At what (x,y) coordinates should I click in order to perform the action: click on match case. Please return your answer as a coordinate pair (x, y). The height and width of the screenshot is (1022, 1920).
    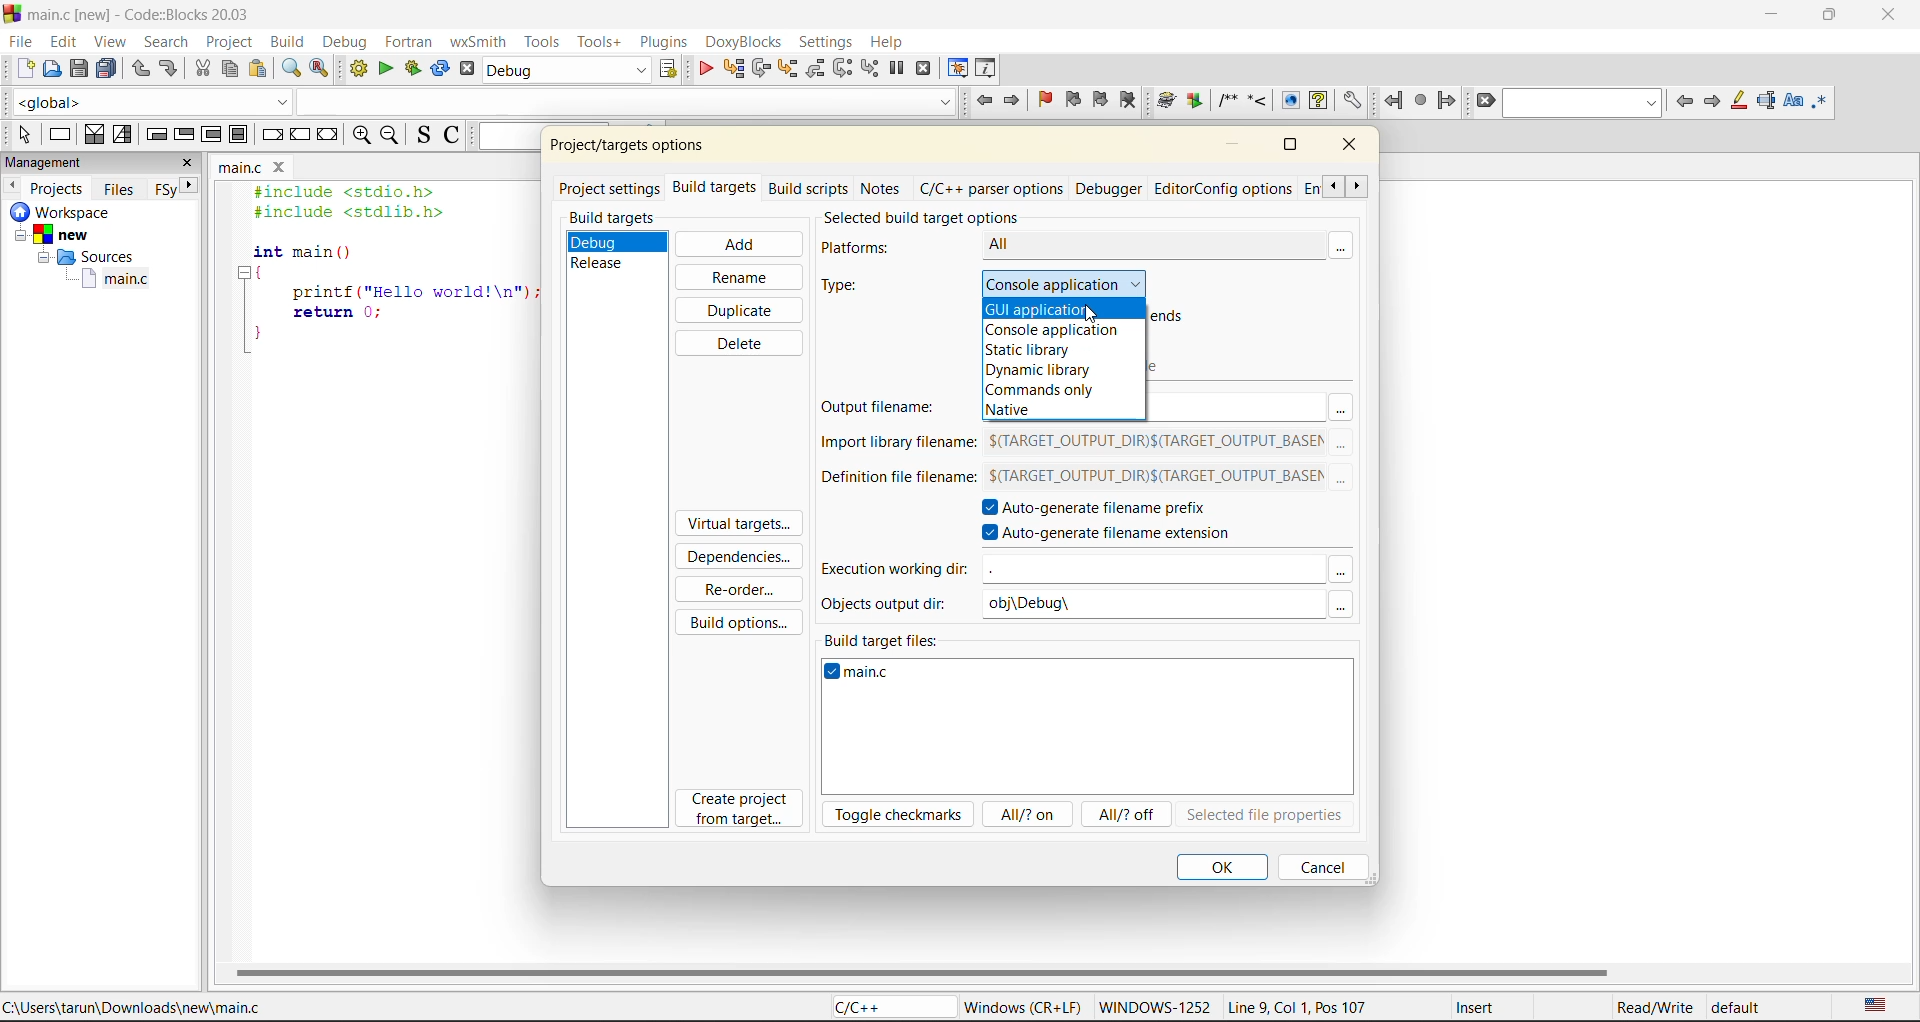
    Looking at the image, I should click on (1793, 103).